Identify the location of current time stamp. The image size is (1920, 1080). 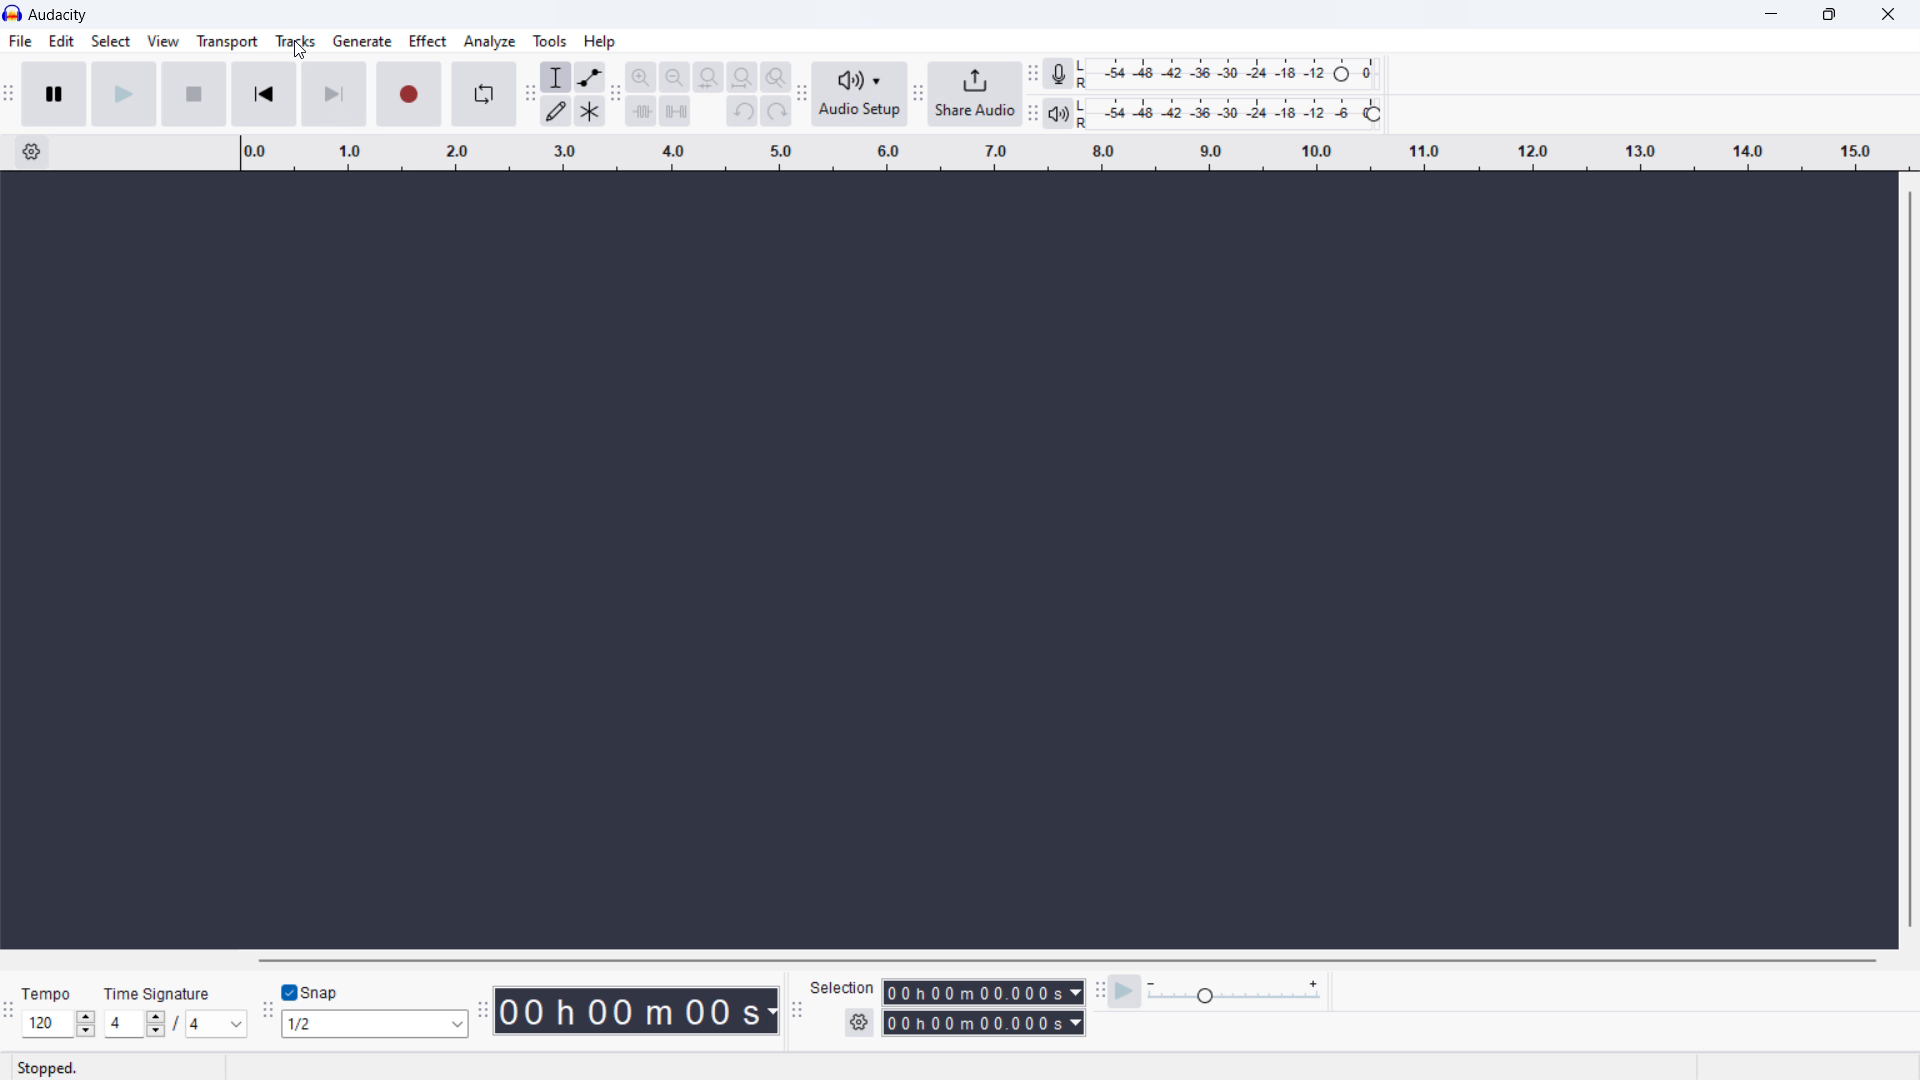
(633, 1010).